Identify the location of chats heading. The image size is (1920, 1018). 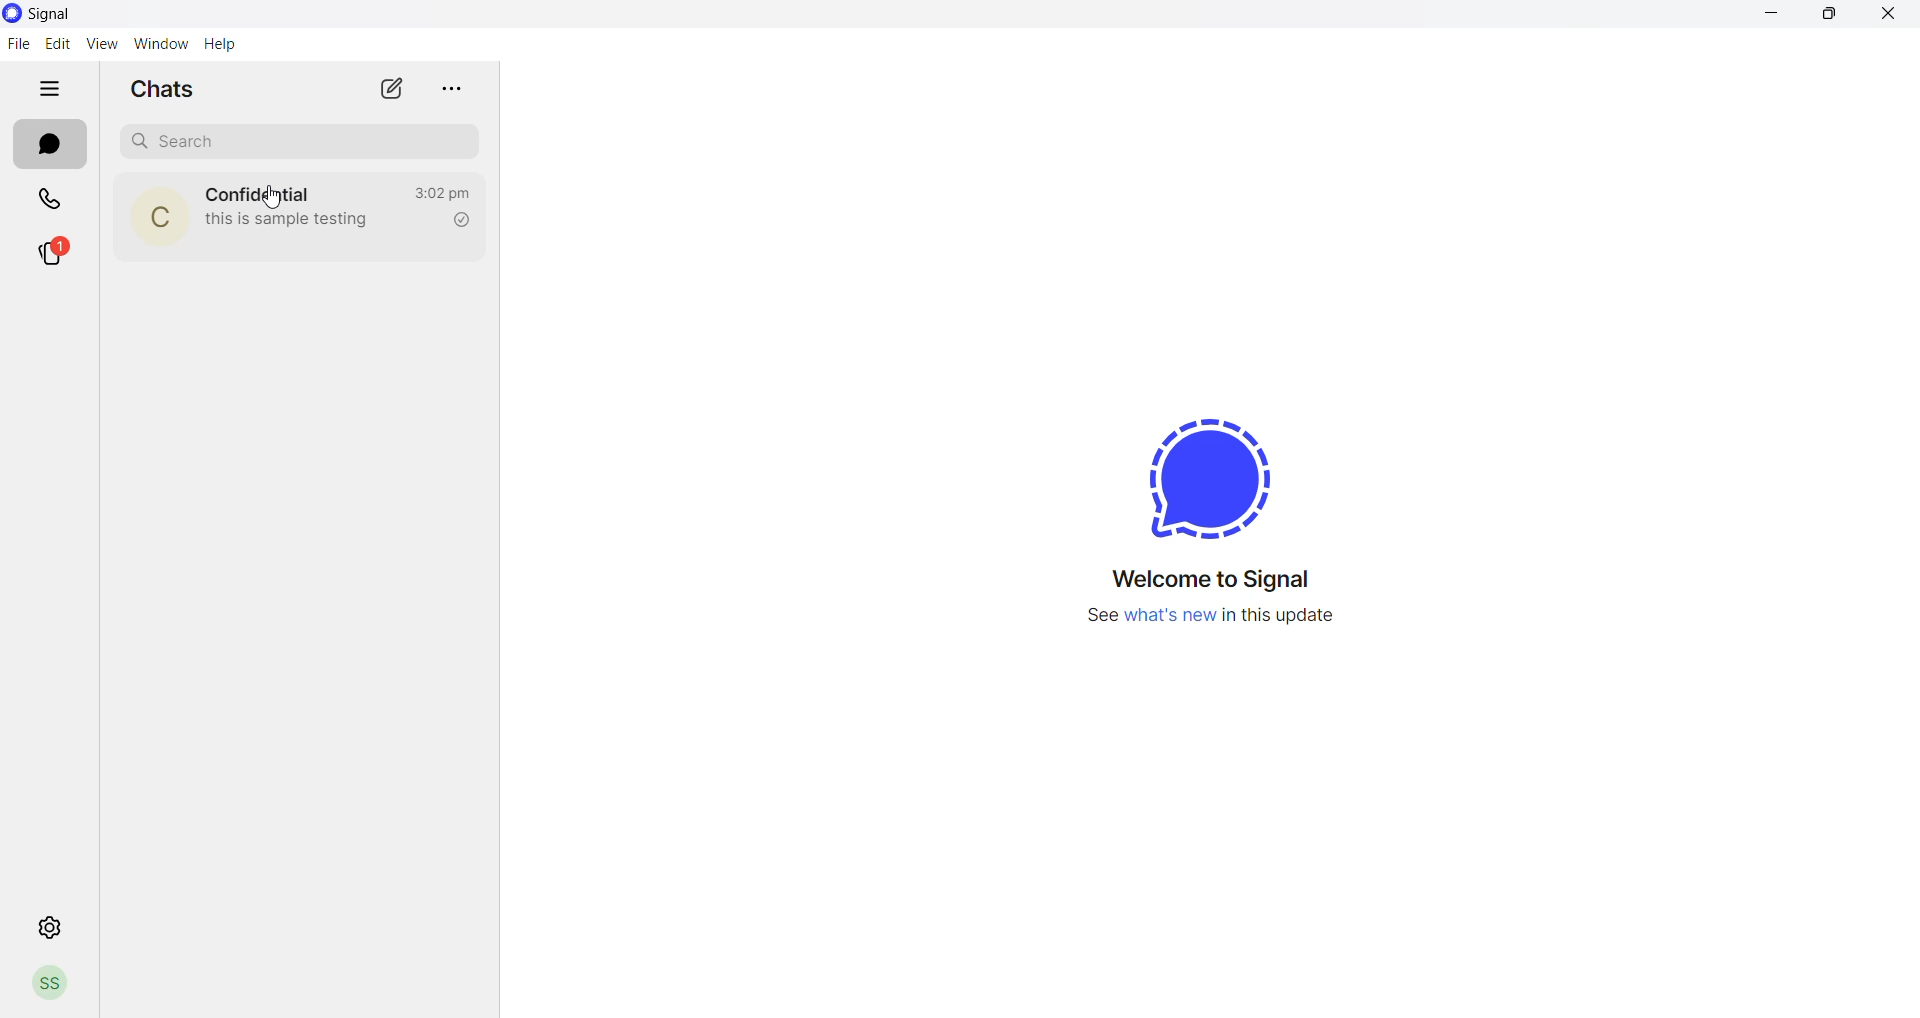
(169, 88).